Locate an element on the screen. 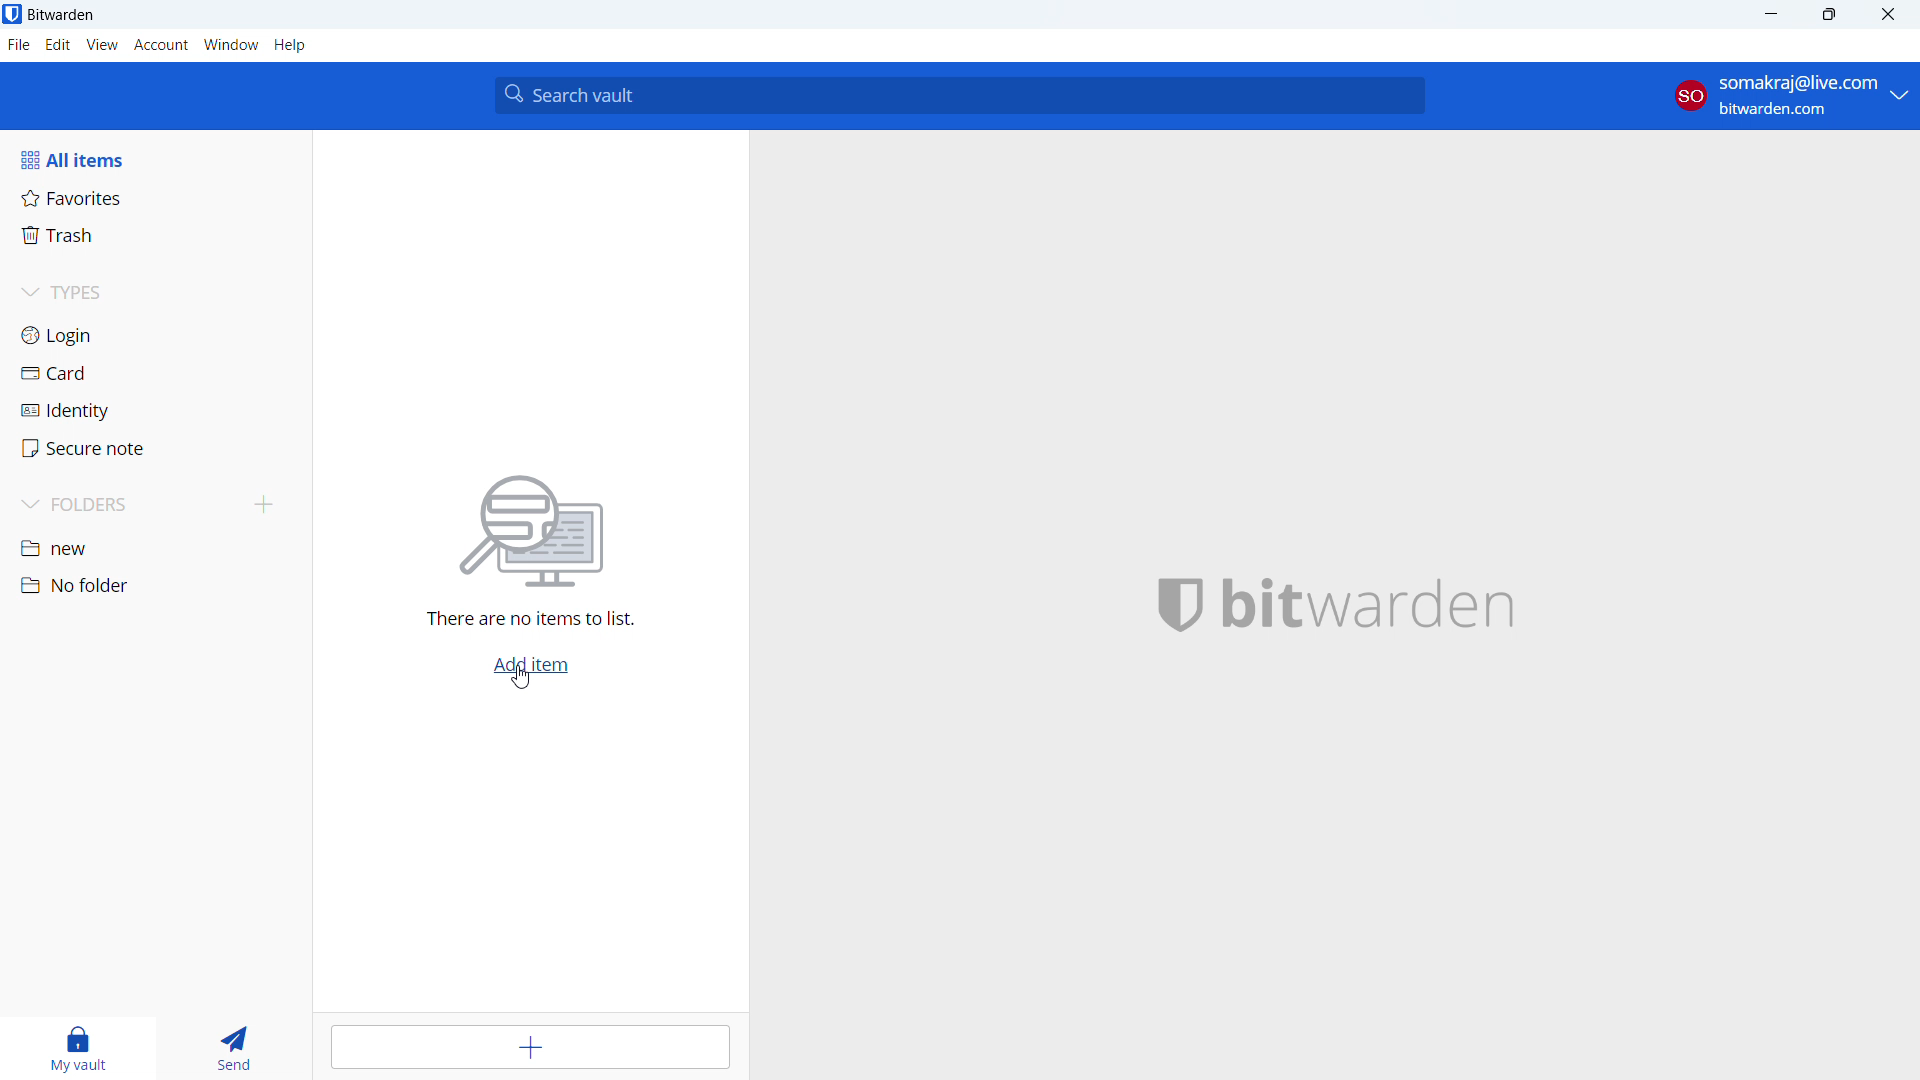 The image size is (1920, 1080). trash is located at coordinates (154, 236).